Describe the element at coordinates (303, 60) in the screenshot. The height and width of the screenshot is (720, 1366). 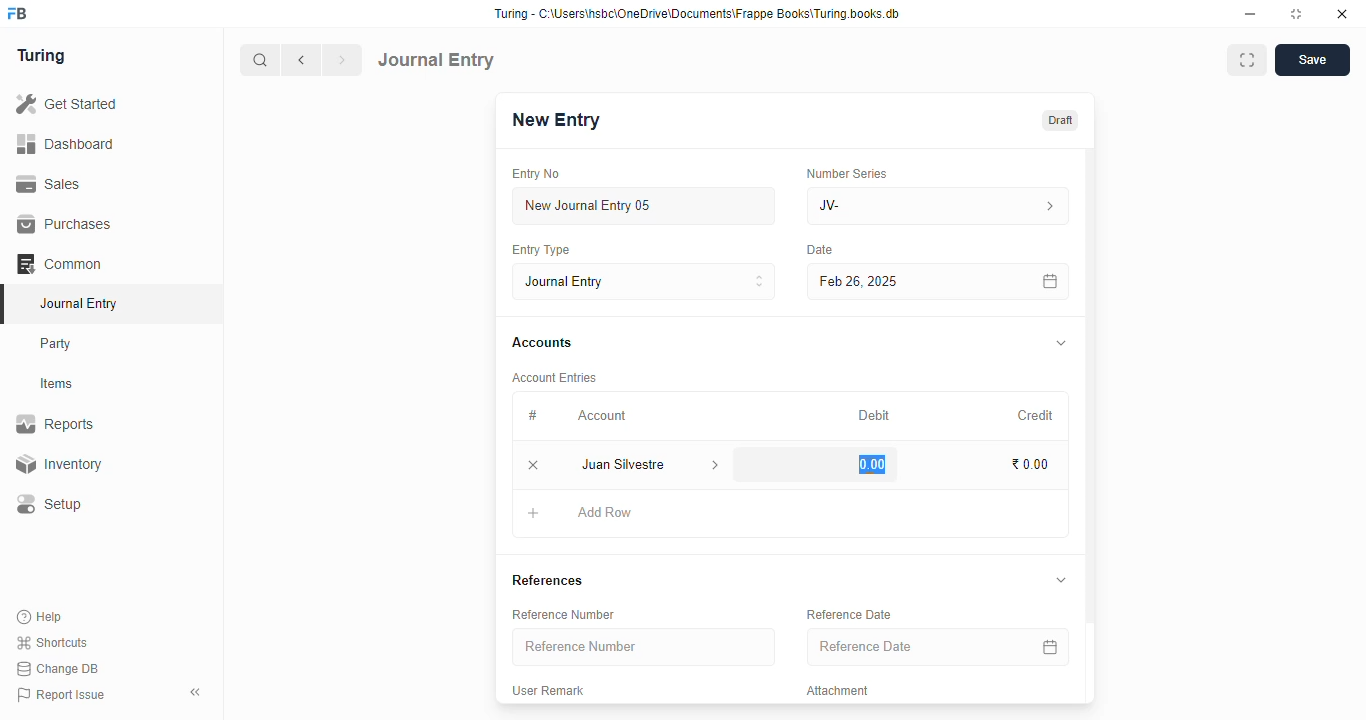
I see `previous` at that location.